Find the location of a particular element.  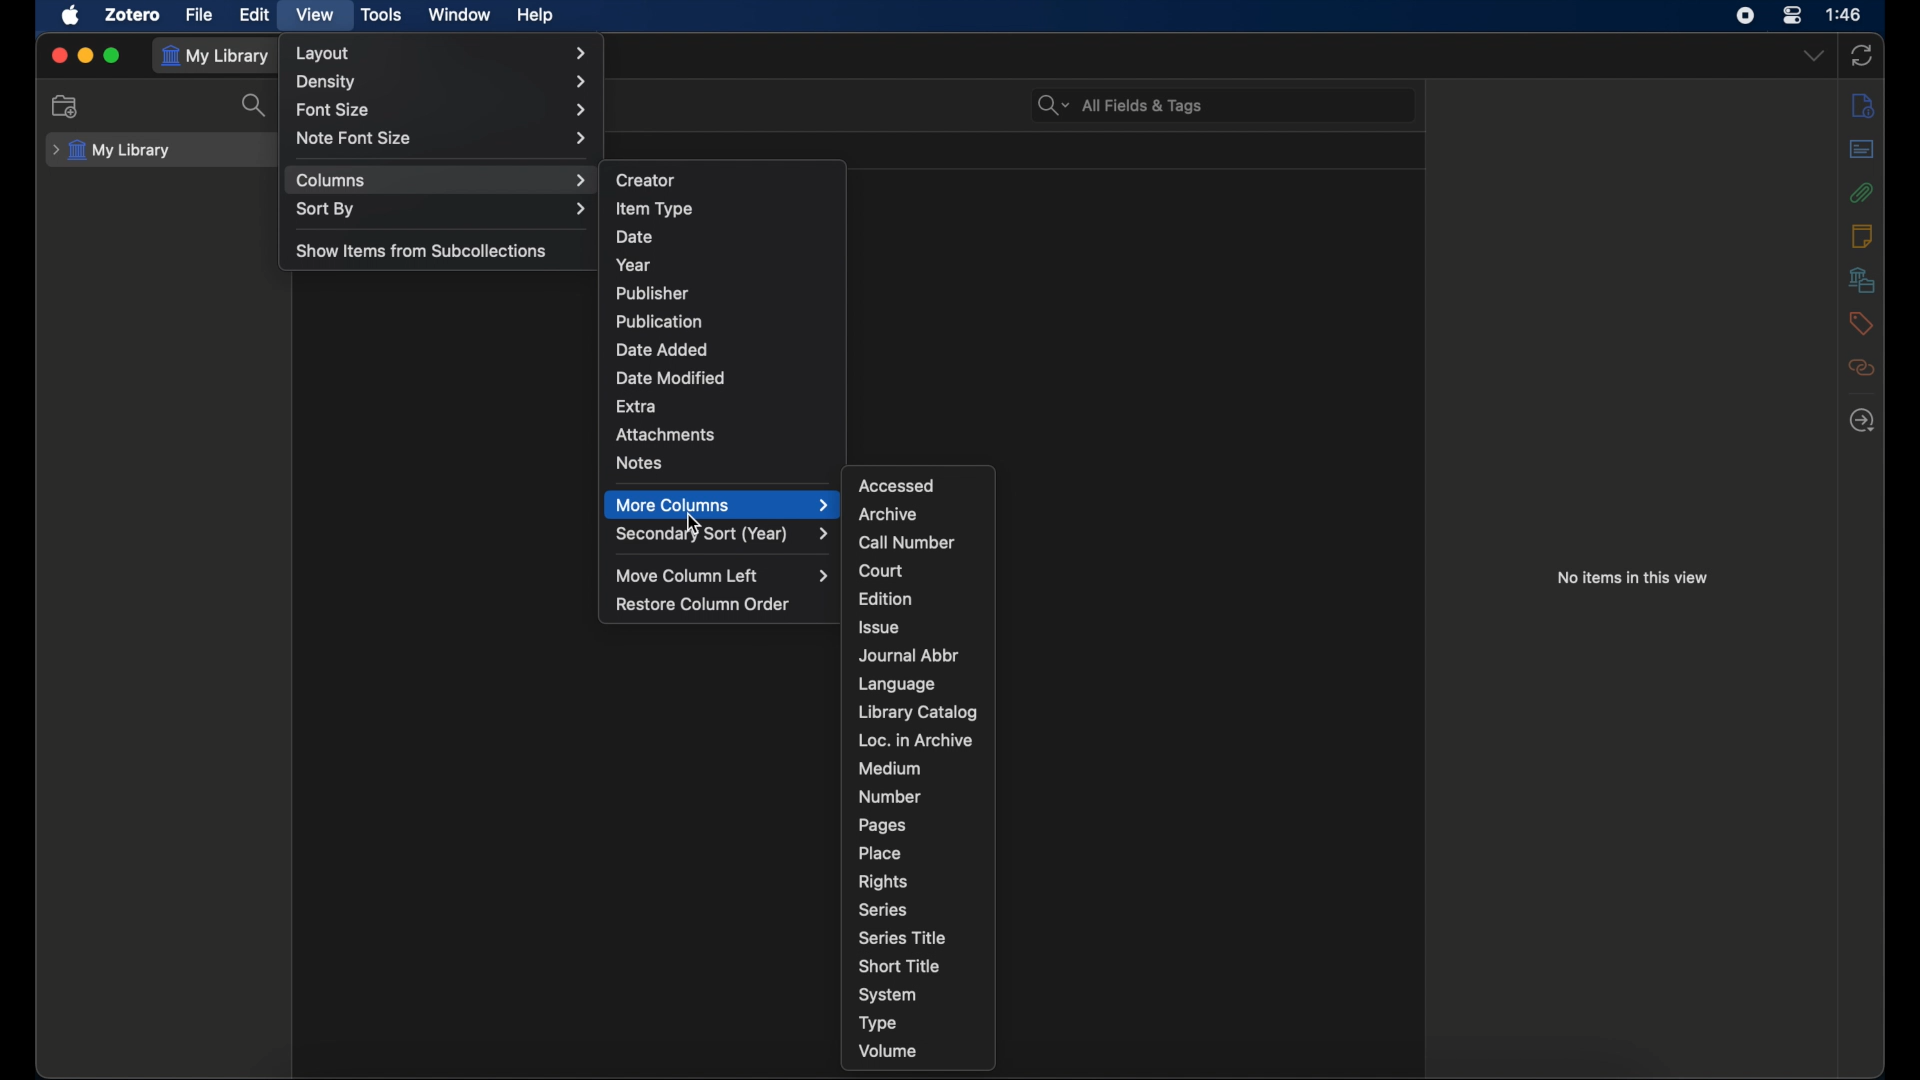

search is located at coordinates (256, 105).